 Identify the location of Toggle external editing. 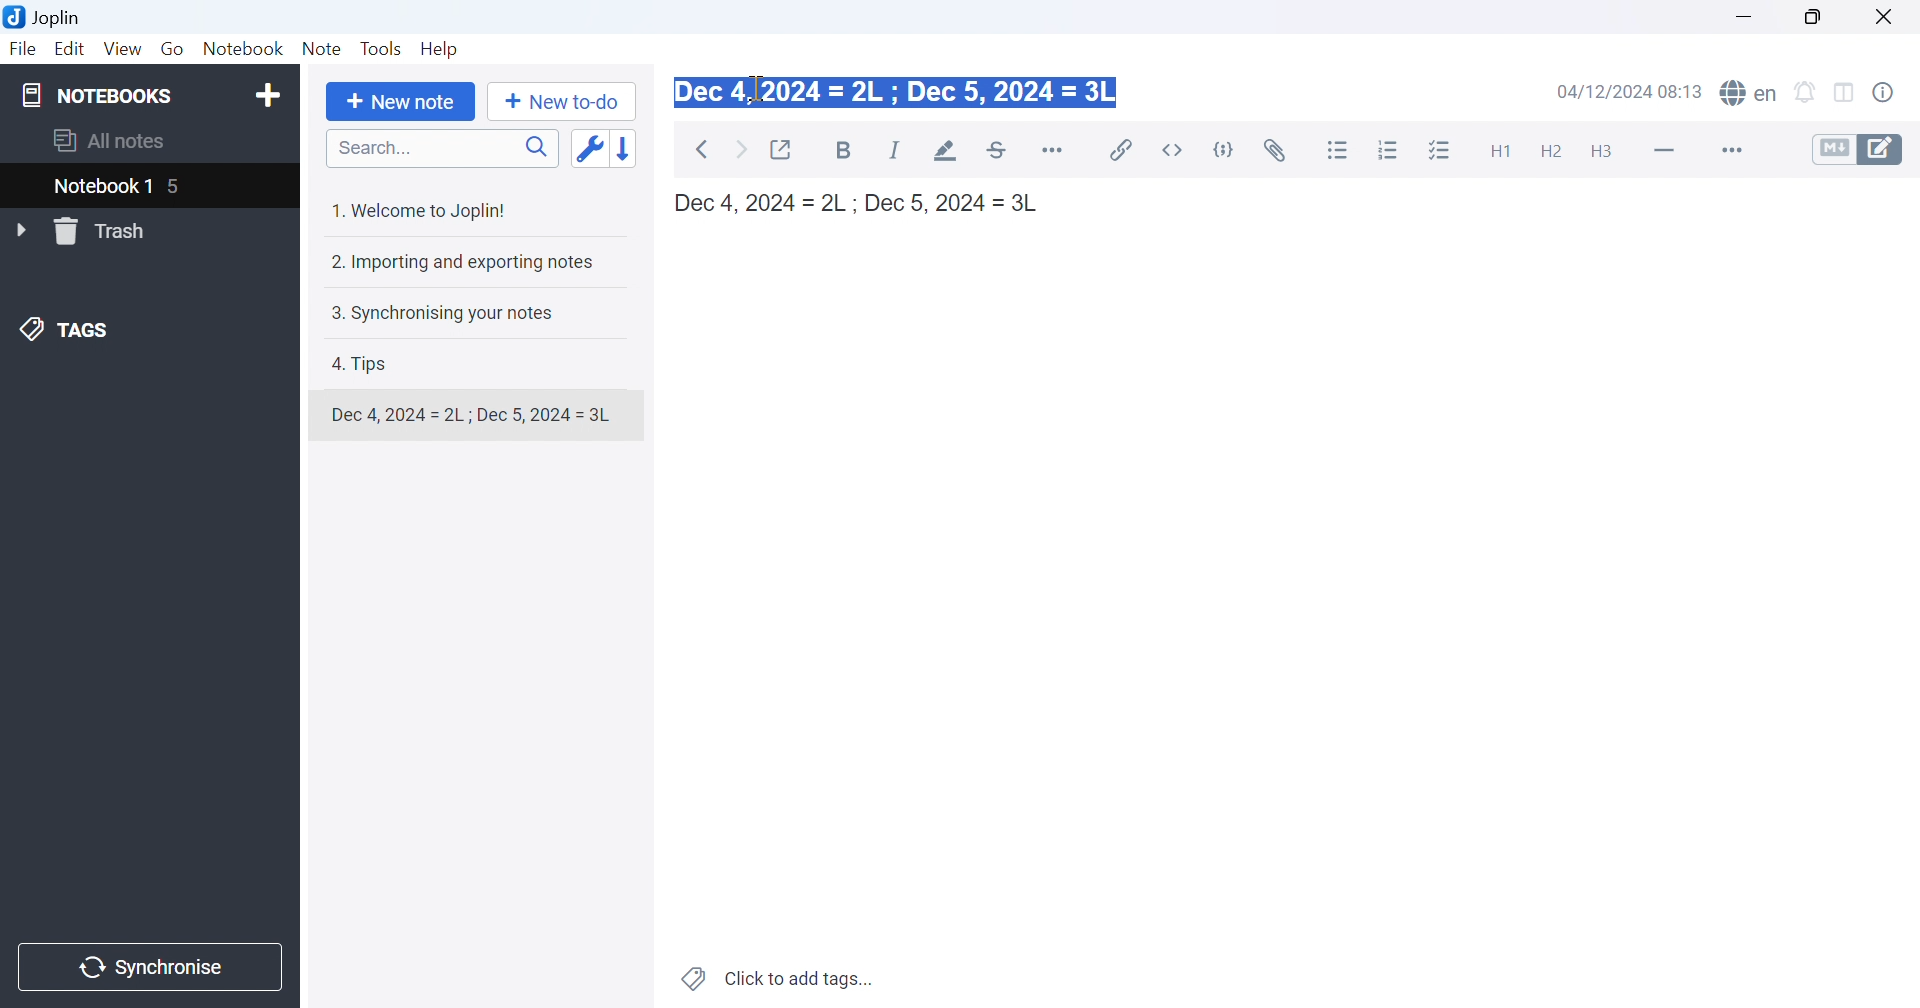
(785, 148).